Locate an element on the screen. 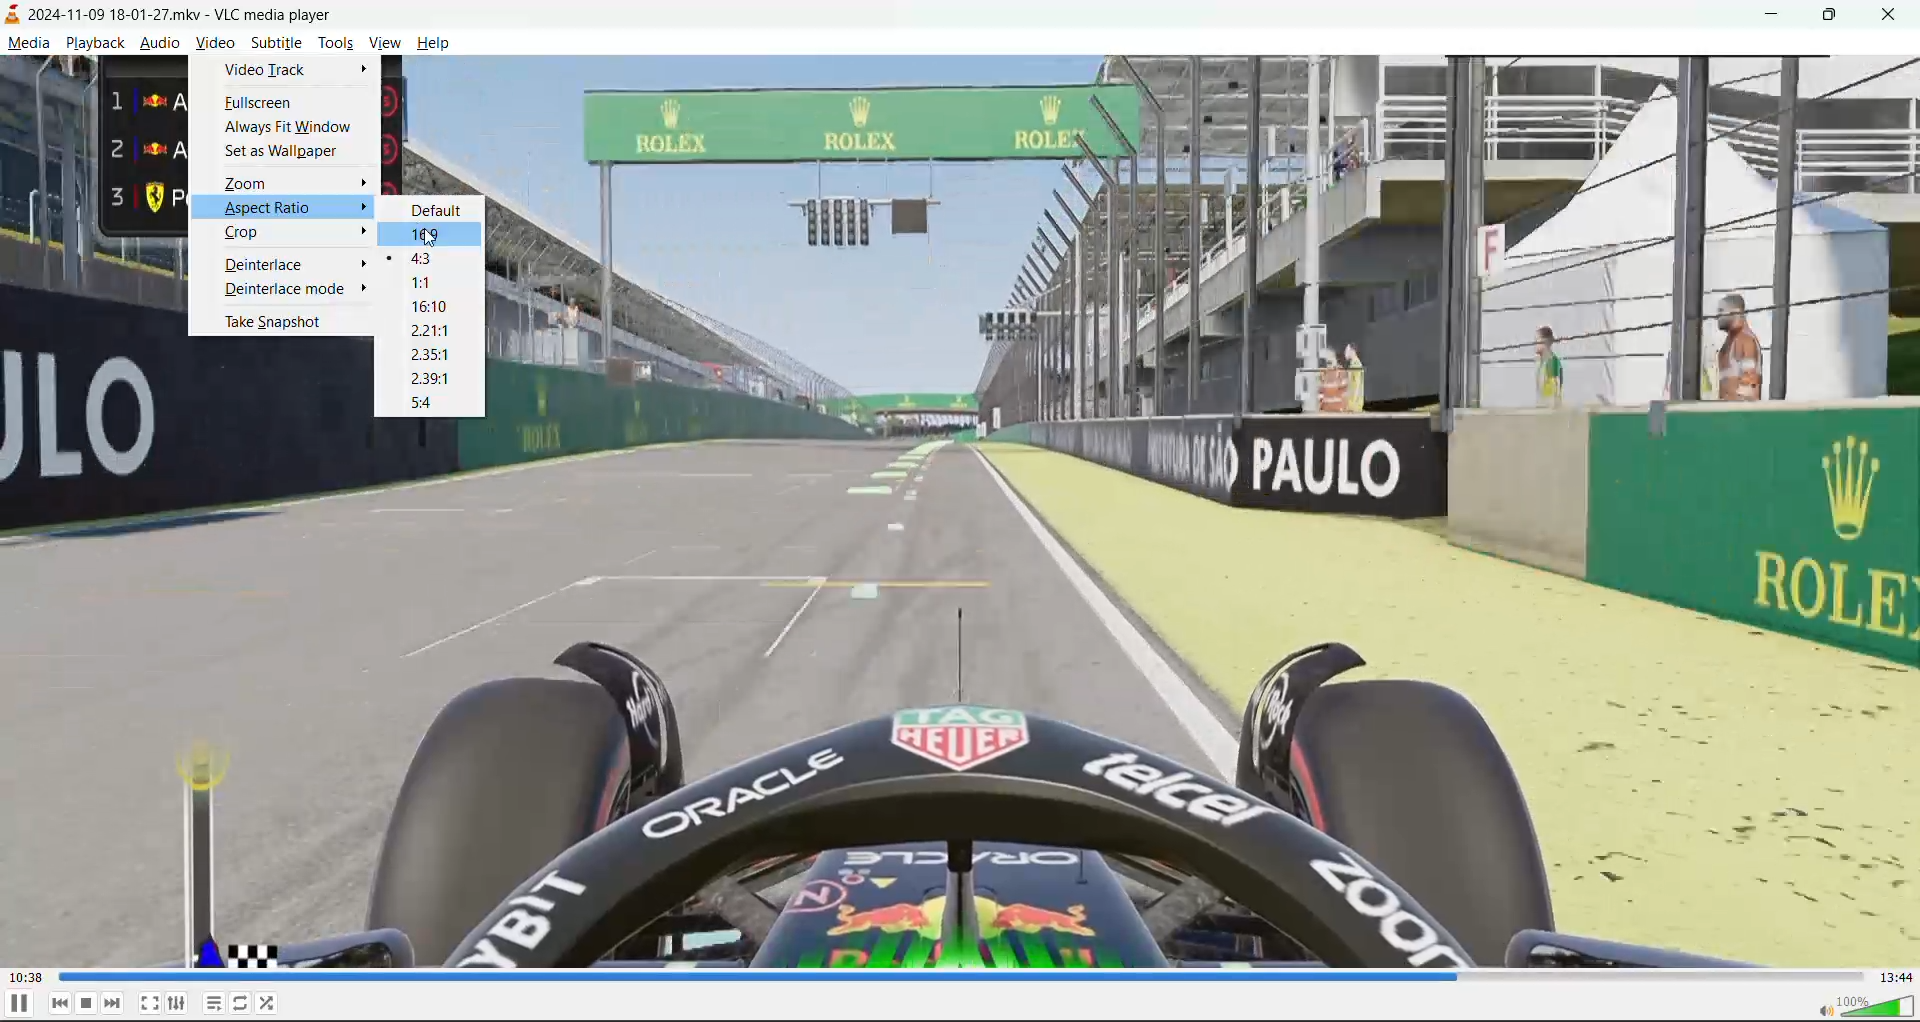  subtitle is located at coordinates (277, 43).